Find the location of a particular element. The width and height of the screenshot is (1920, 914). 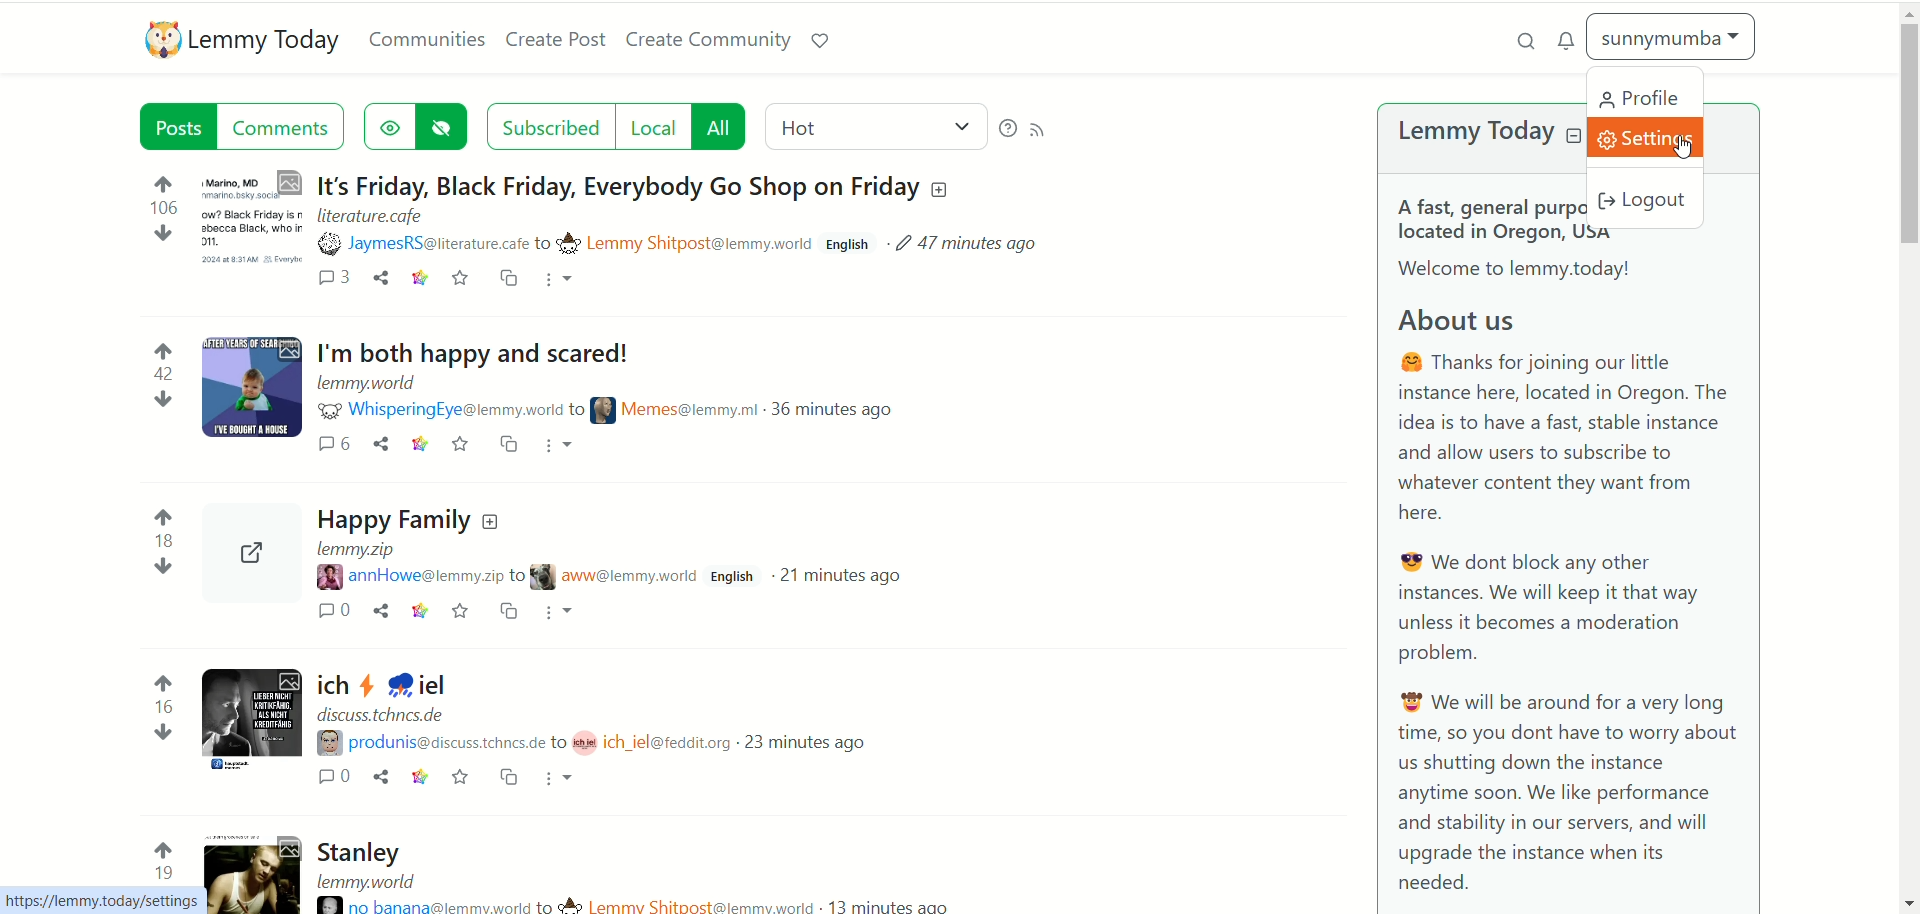

lemmy today is located at coordinates (267, 42).